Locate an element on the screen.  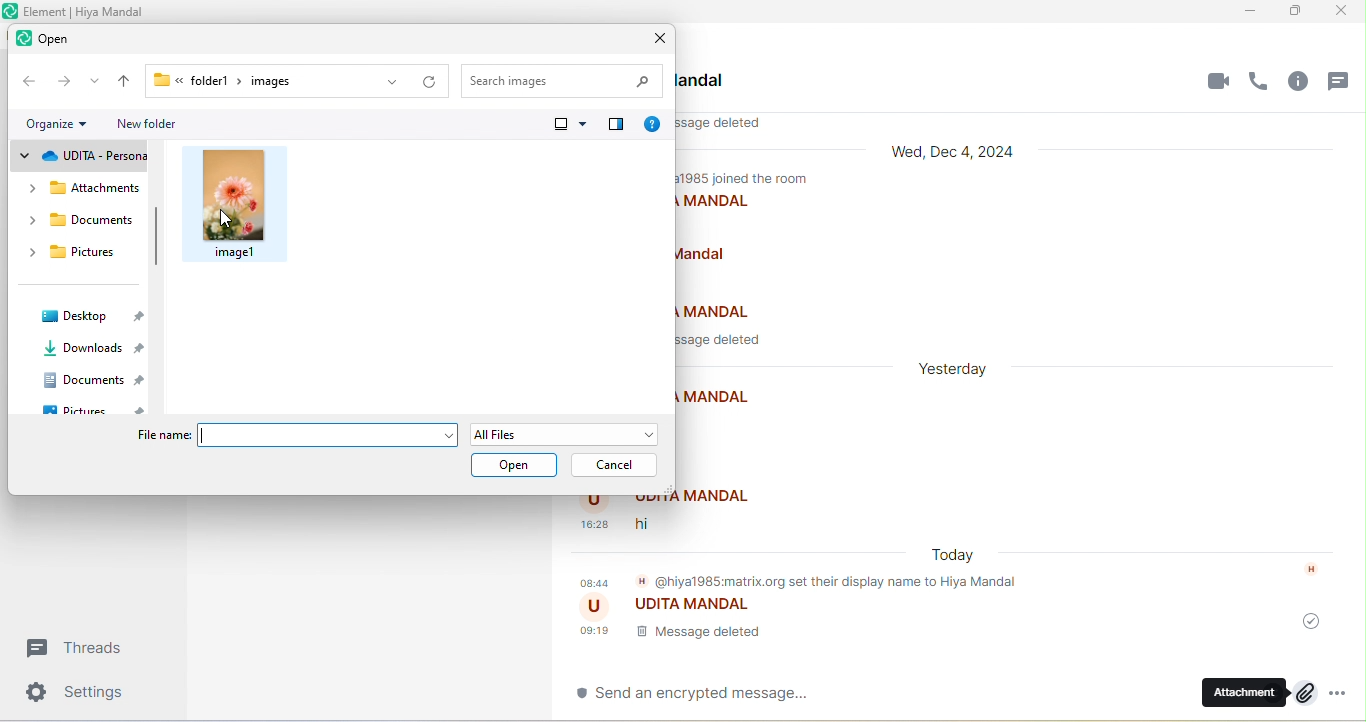
open is located at coordinates (514, 463).